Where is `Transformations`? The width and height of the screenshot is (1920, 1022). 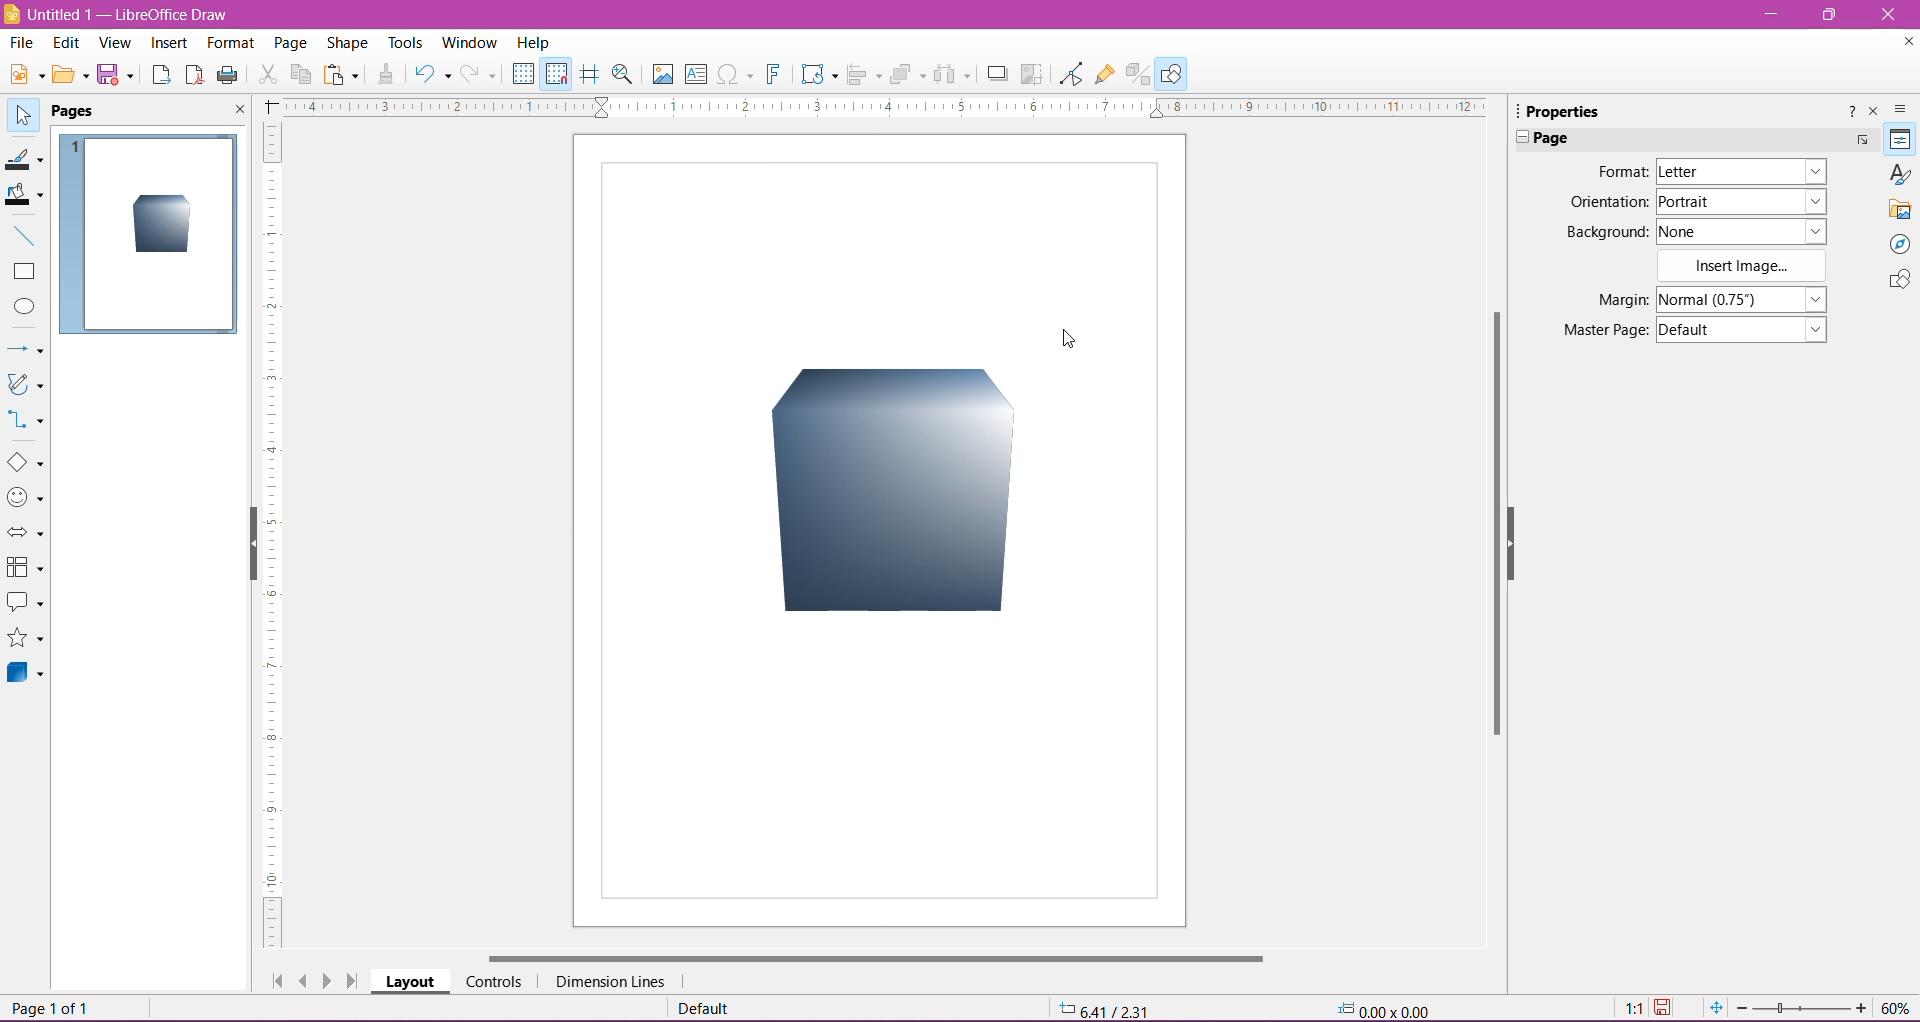 Transformations is located at coordinates (817, 74).